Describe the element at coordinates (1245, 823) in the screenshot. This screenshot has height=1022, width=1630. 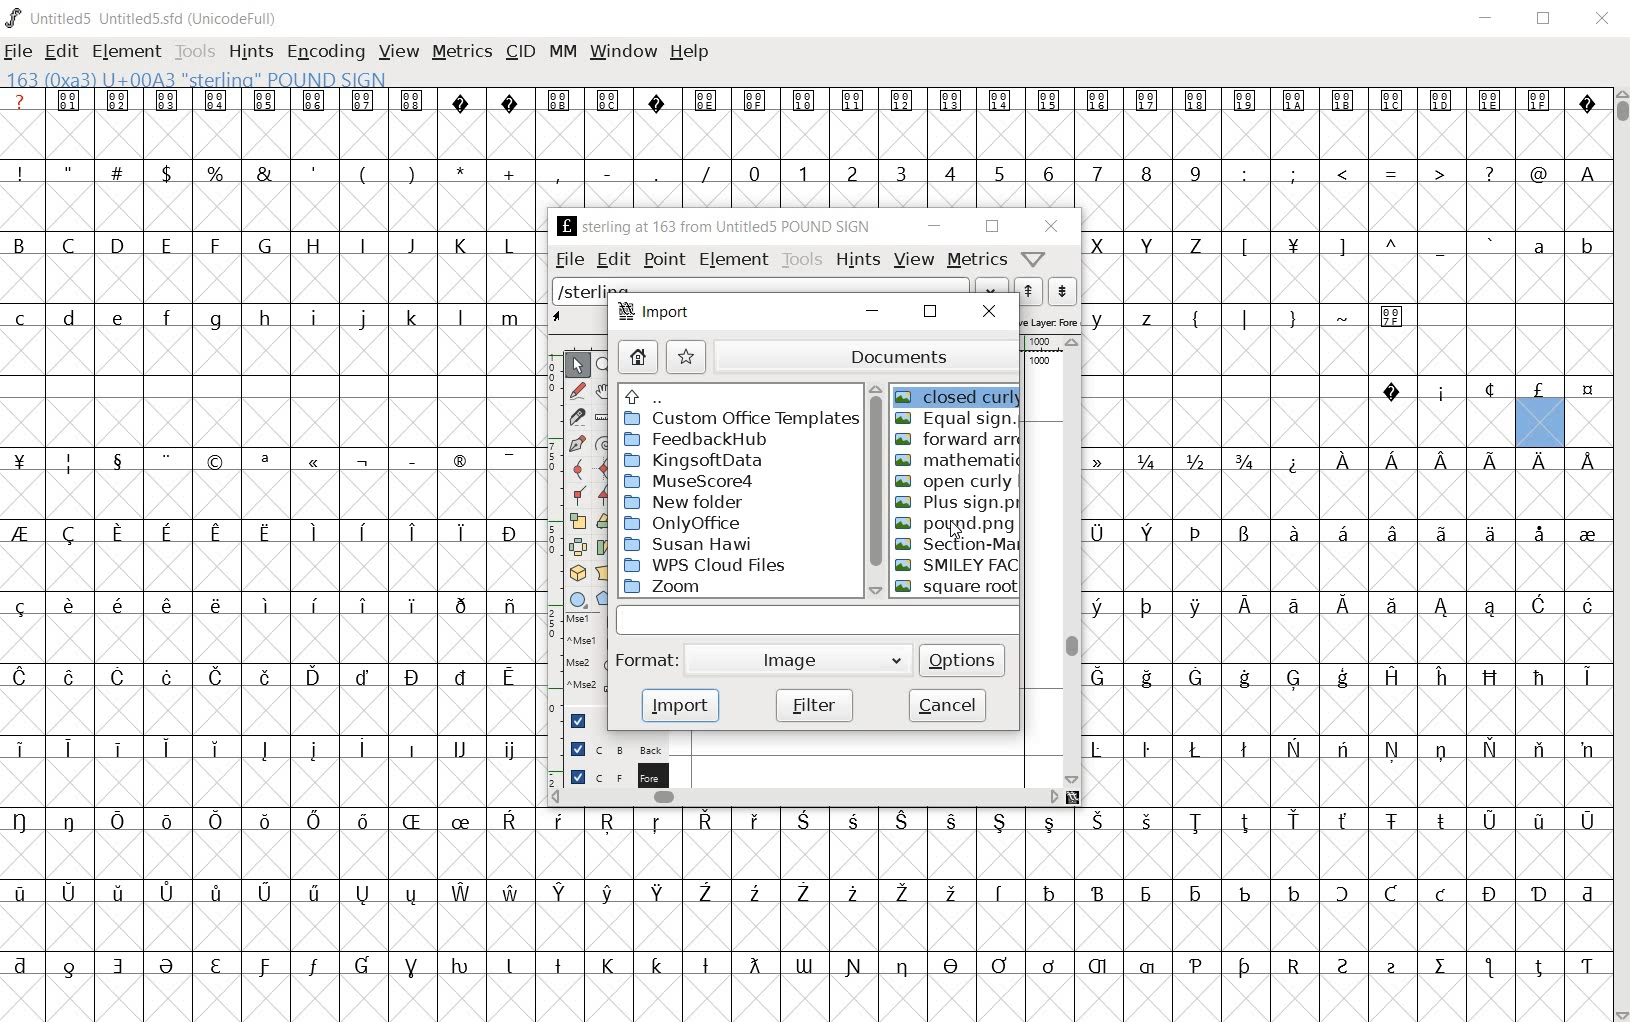
I see `Symbol` at that location.